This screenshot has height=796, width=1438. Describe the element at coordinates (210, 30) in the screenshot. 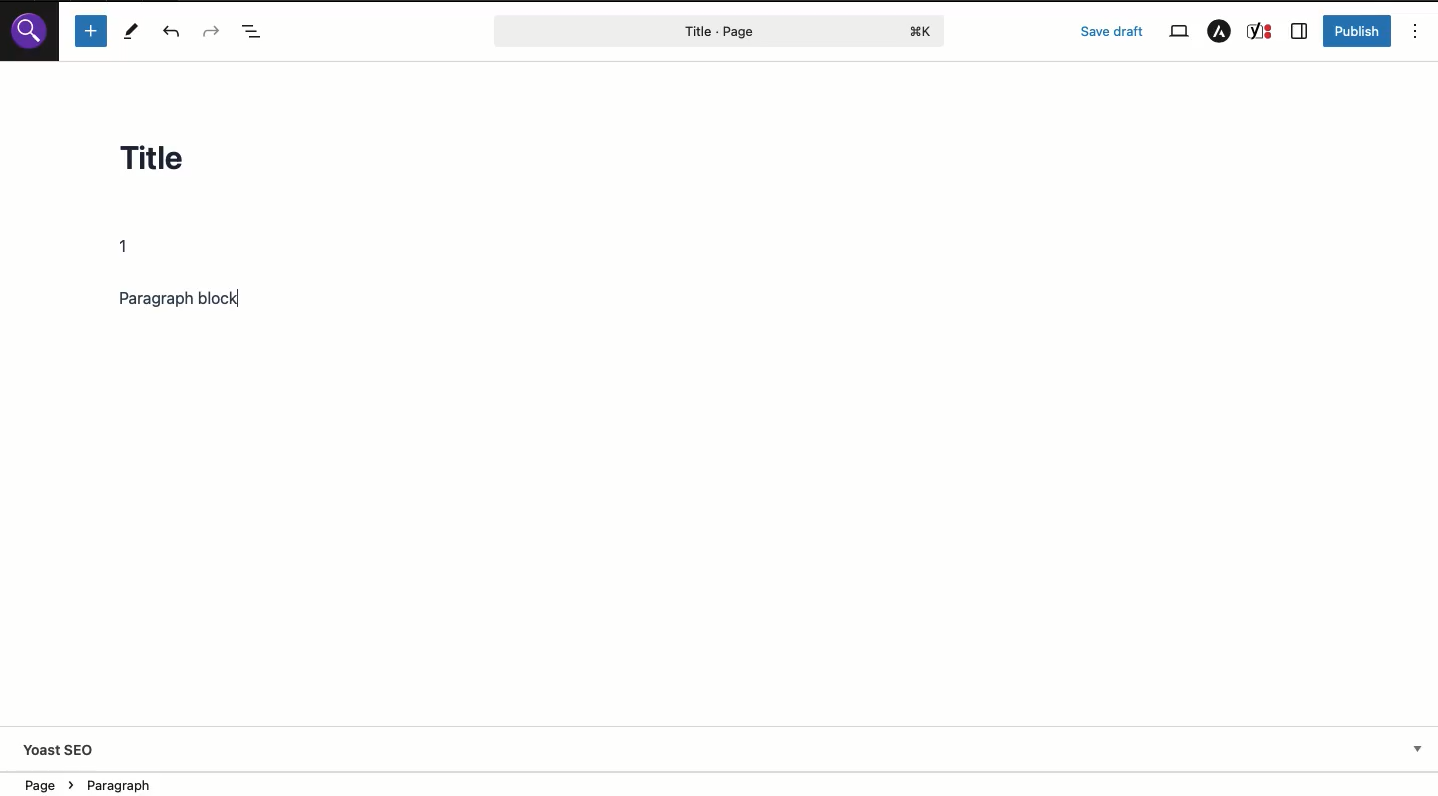

I see `Redo` at that location.